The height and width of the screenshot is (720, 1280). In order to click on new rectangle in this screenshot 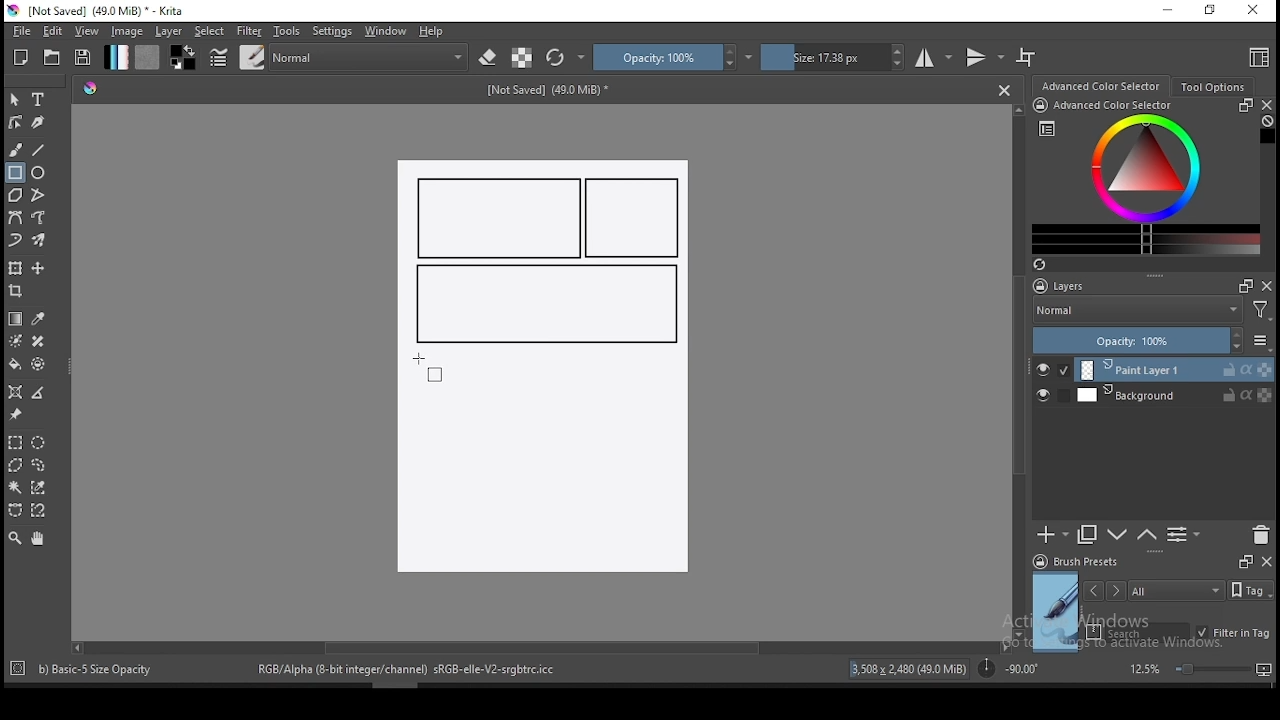, I will do `click(500, 218)`.